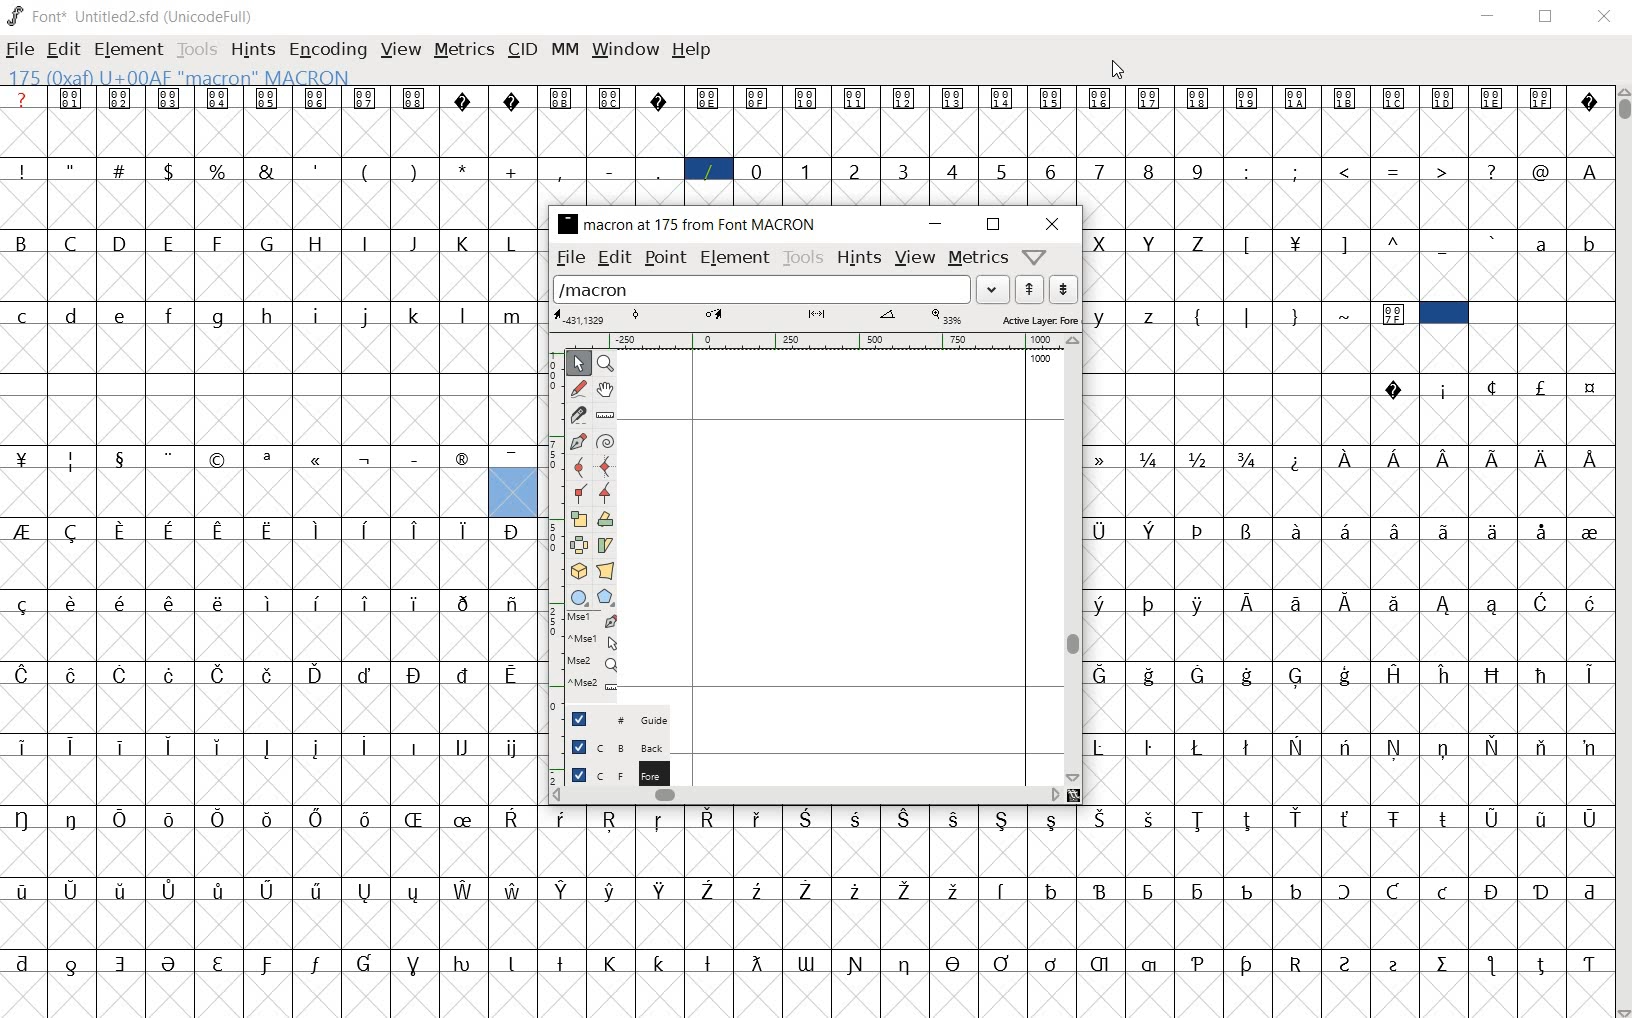 The width and height of the screenshot is (1632, 1018). Describe the element at coordinates (1345, 242) in the screenshot. I see `]` at that location.